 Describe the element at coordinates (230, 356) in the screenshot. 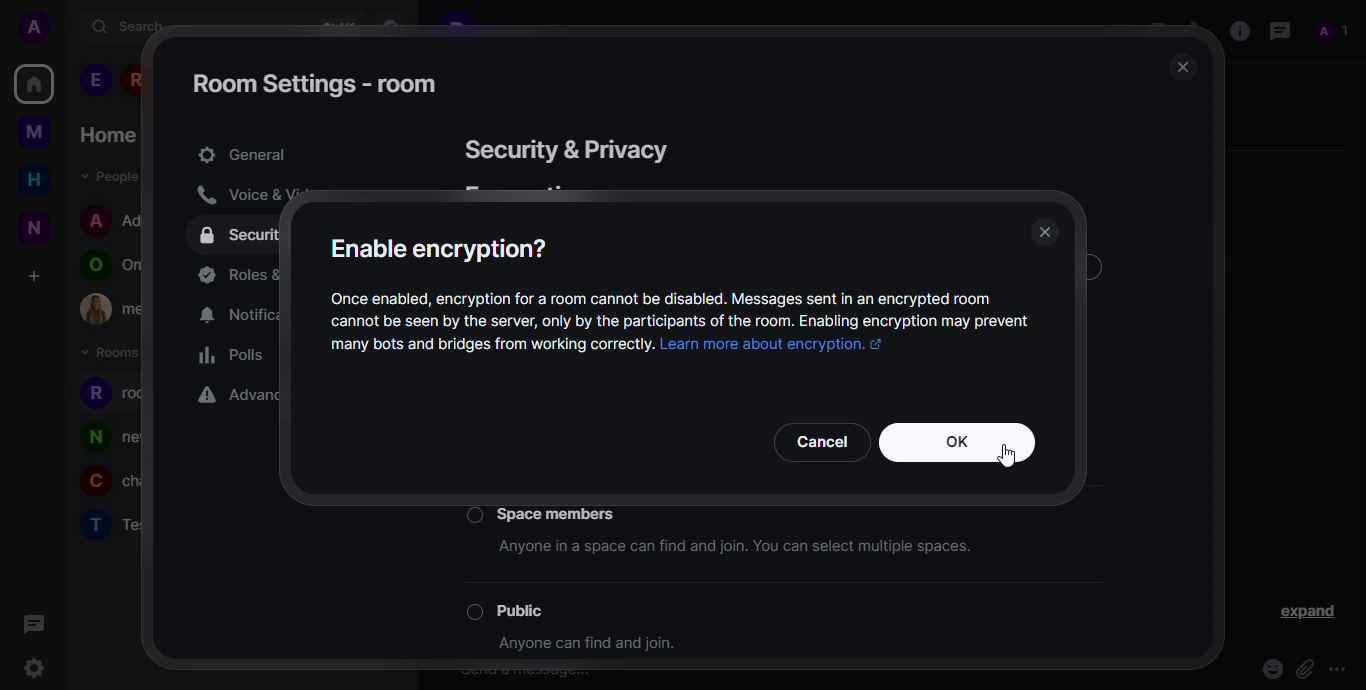

I see `polls` at that location.